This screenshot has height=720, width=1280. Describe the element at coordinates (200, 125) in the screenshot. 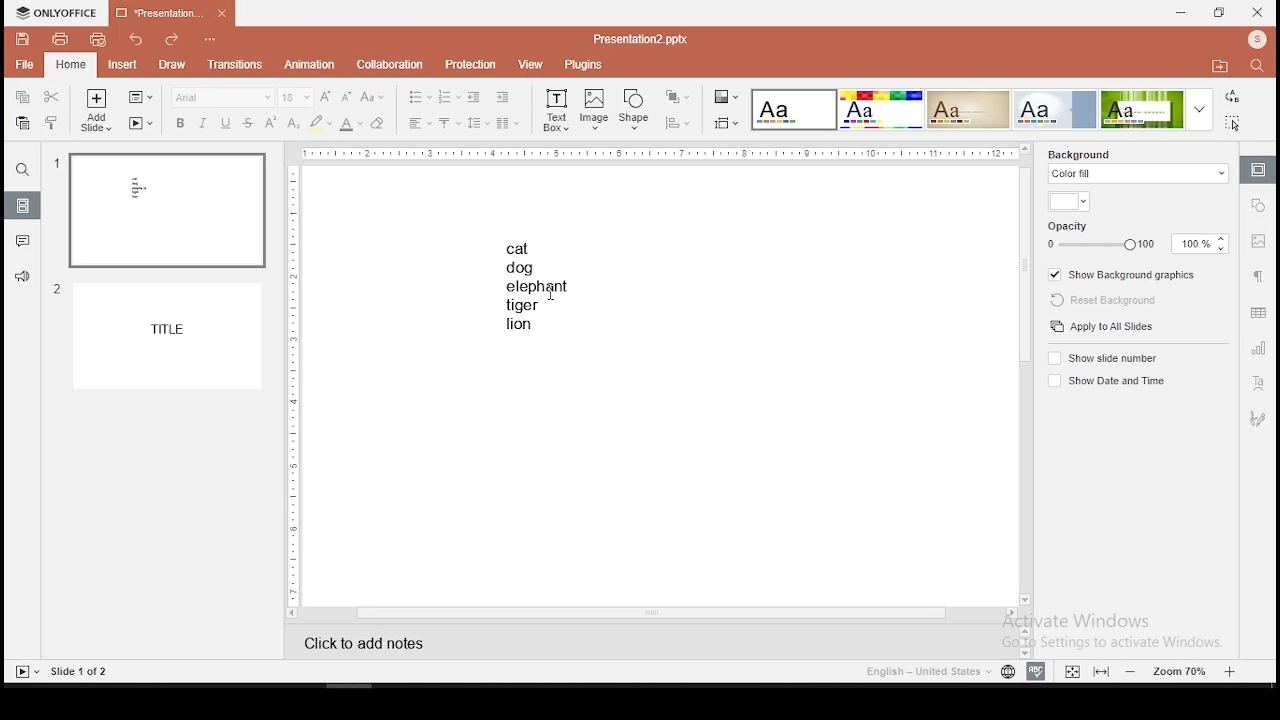

I see `italics` at that location.